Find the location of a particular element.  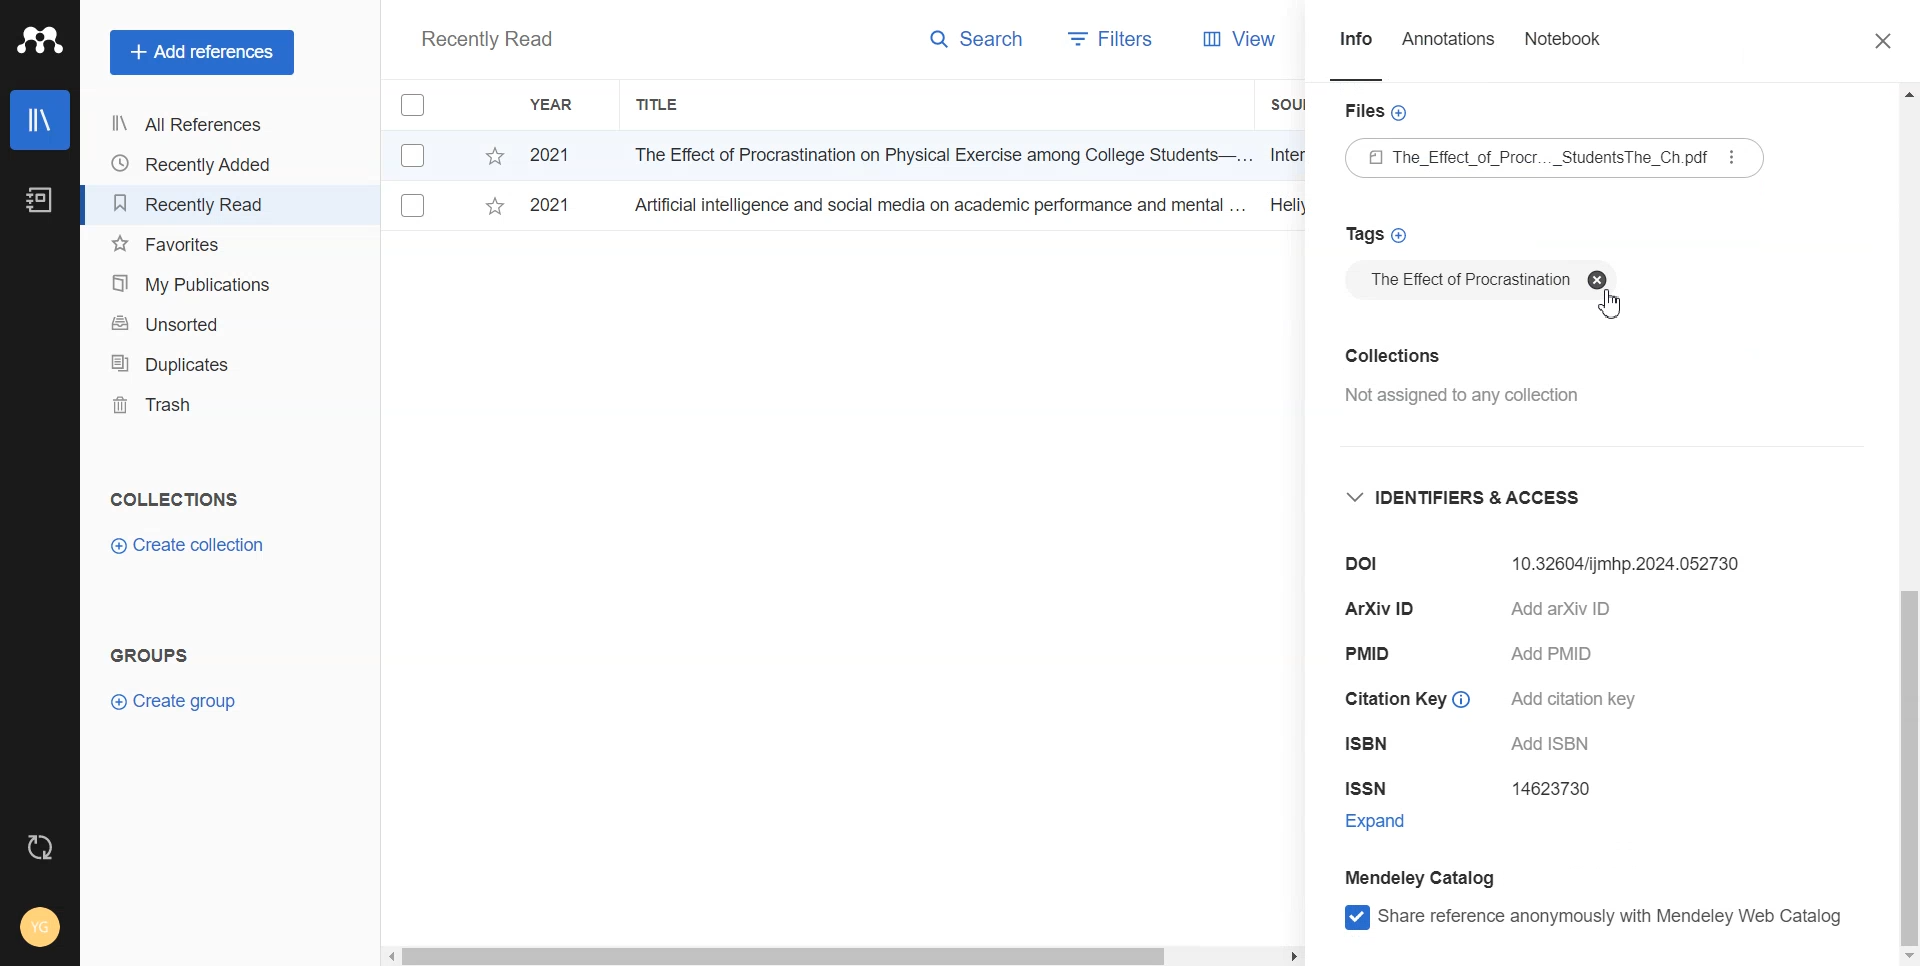

Share reference anonymously with Mendeley web catalog is located at coordinates (1596, 918).